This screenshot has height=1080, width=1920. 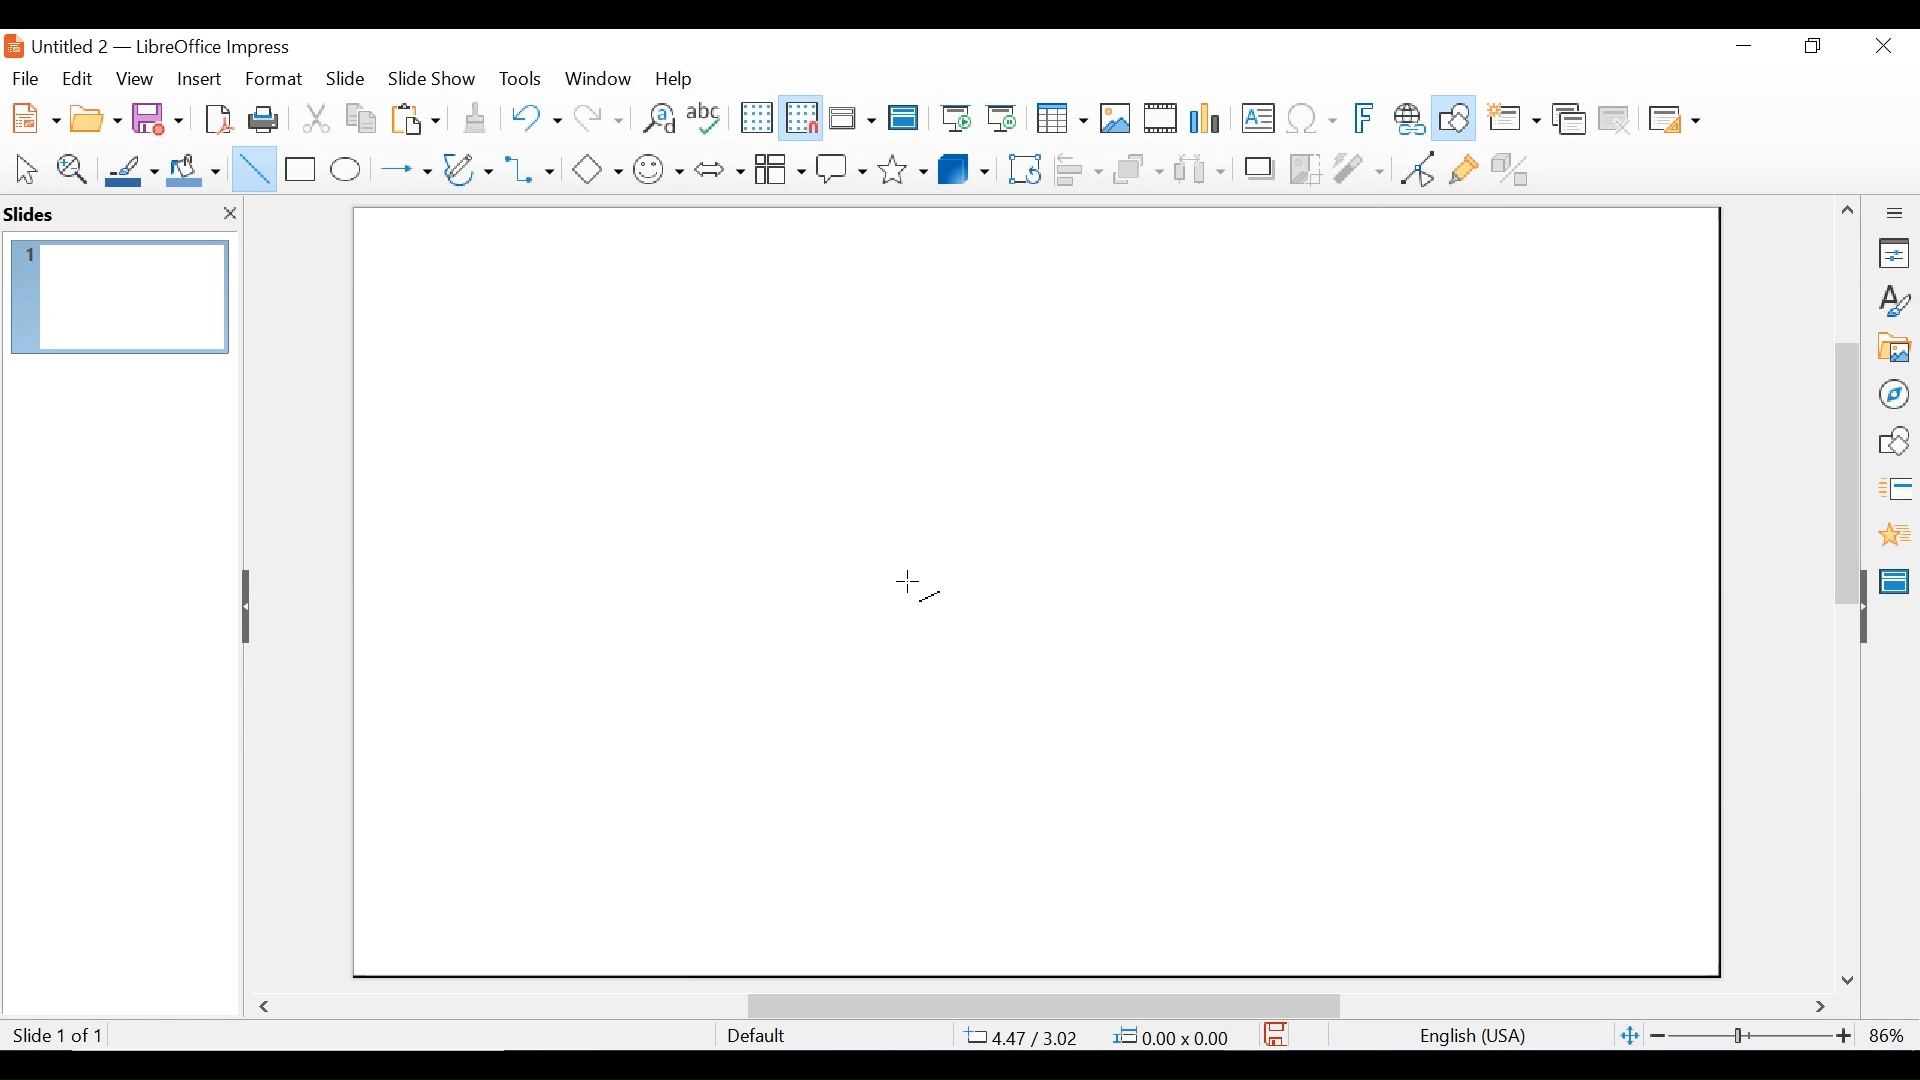 I want to click on Slide, so click(x=346, y=77).